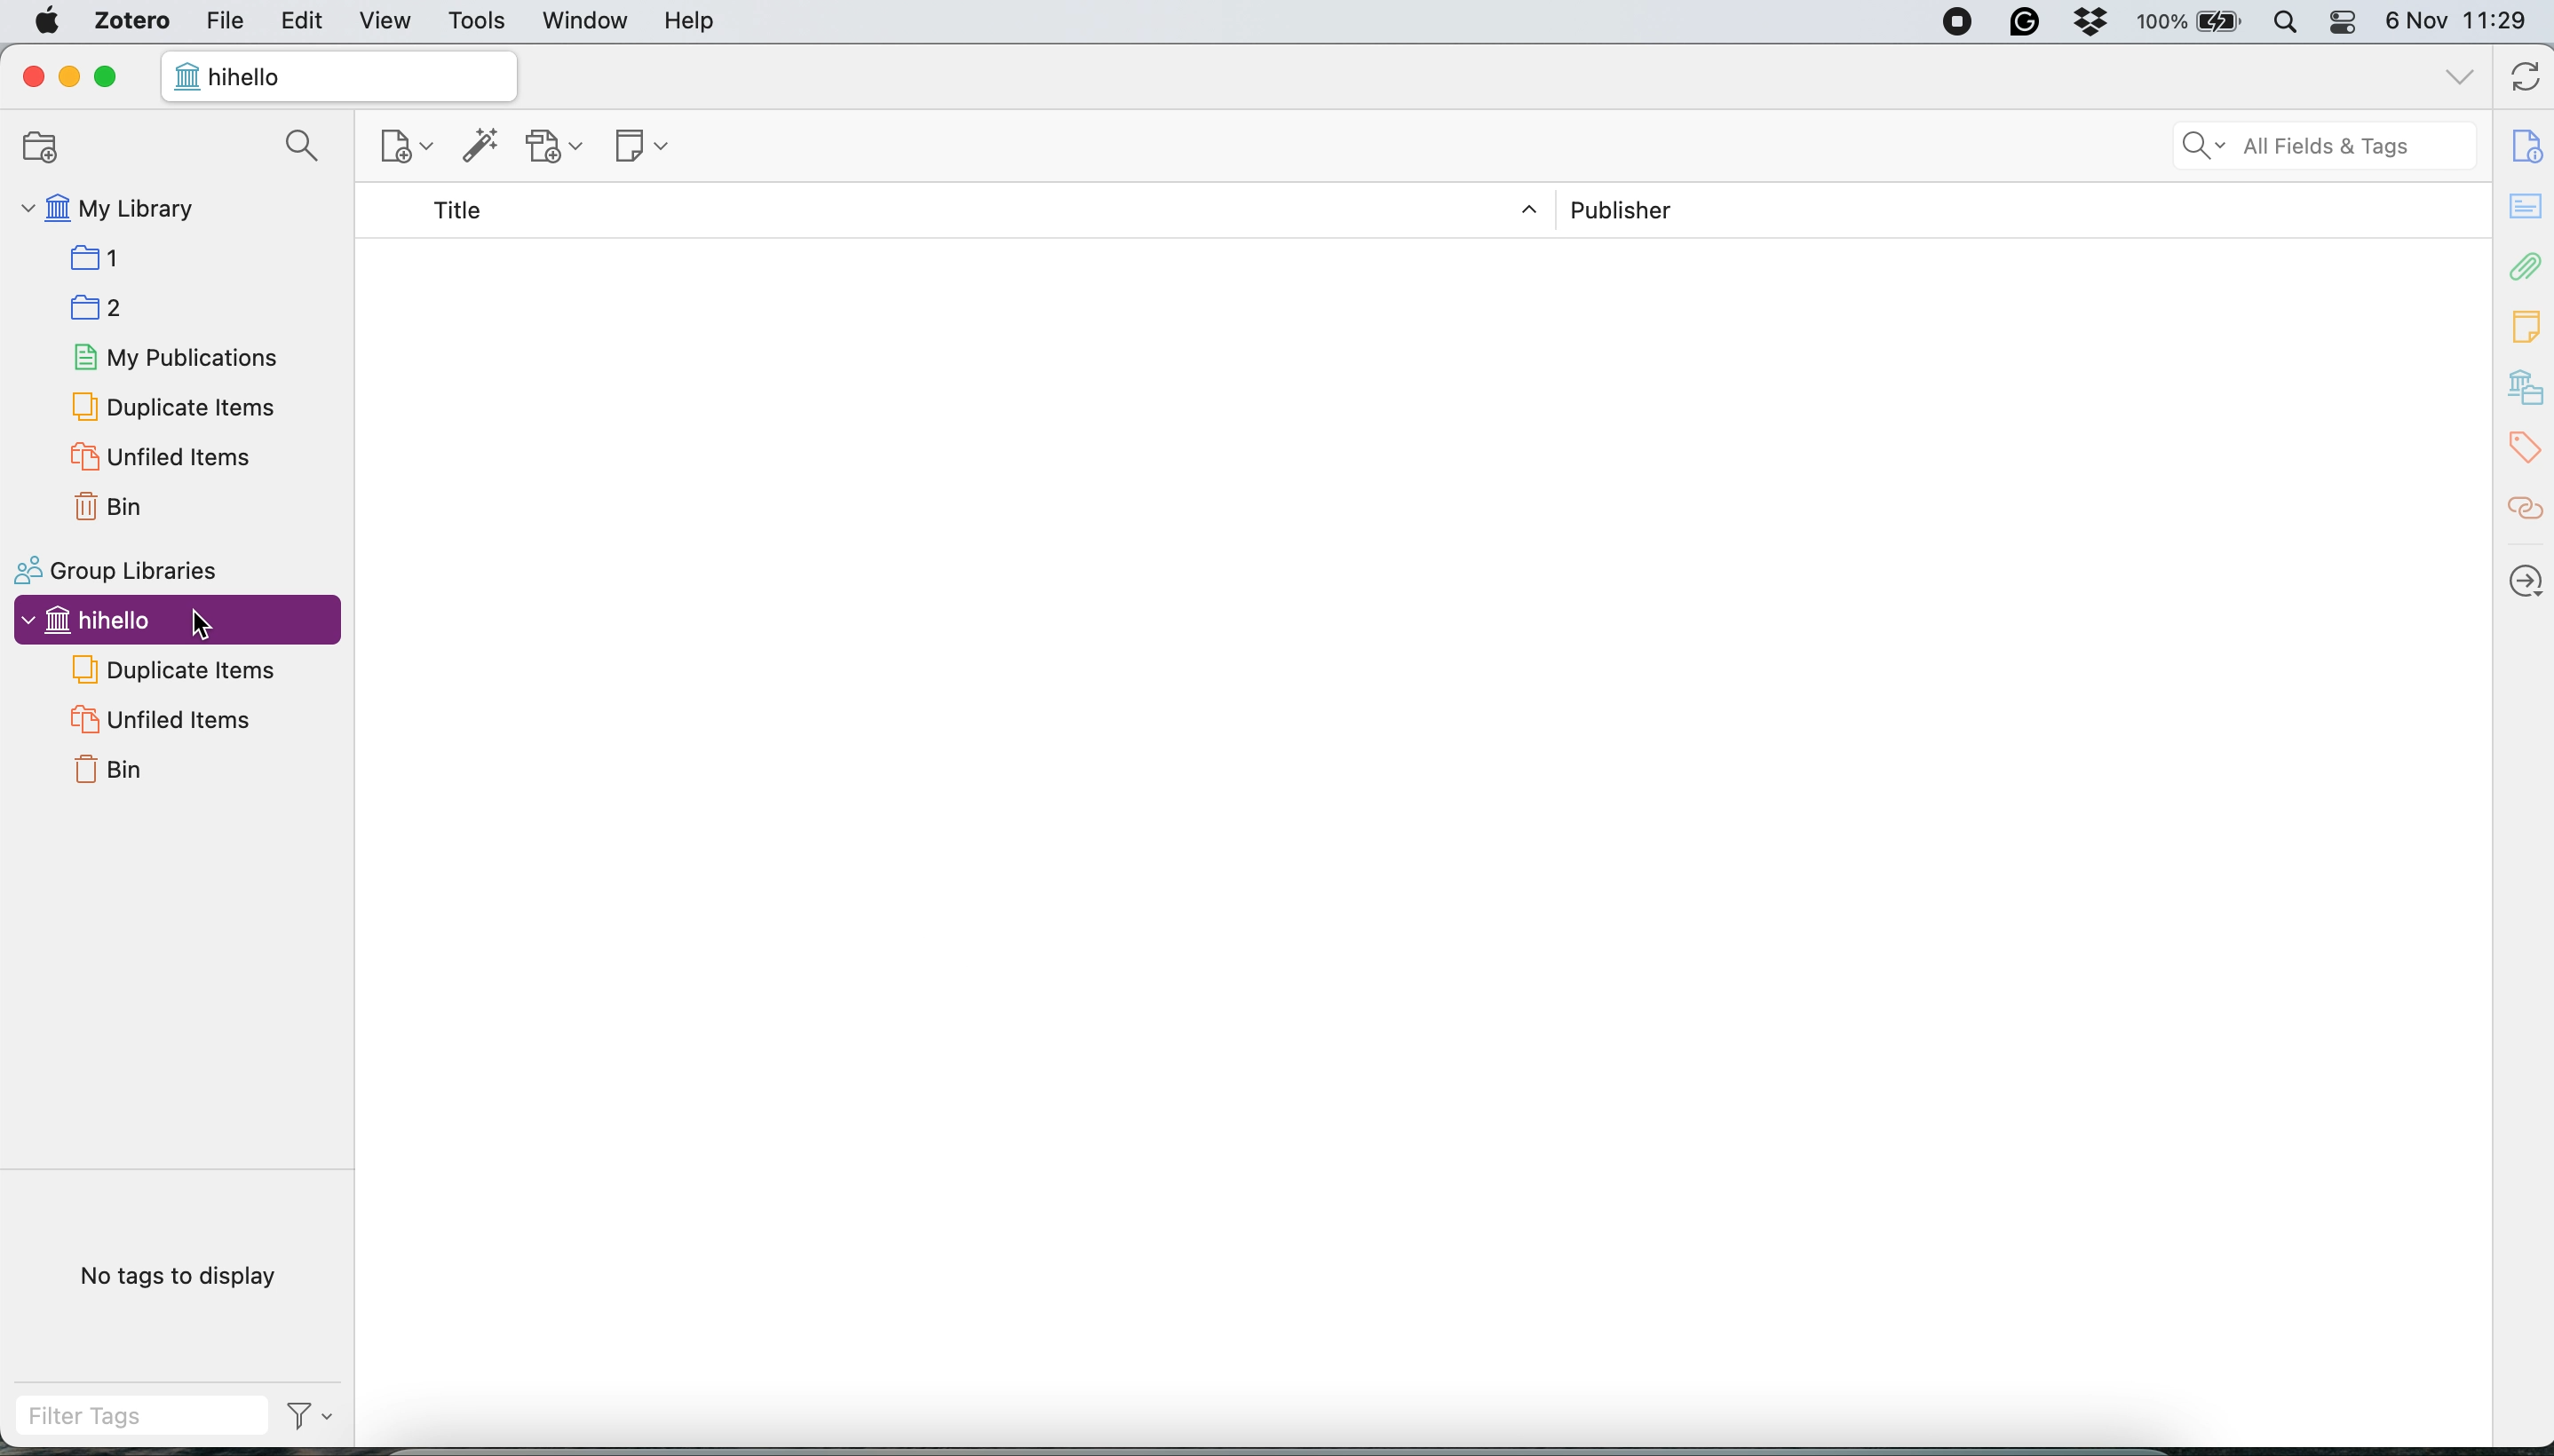 The image size is (2554, 1456). Describe the element at coordinates (92, 618) in the screenshot. I see `Hihello` at that location.